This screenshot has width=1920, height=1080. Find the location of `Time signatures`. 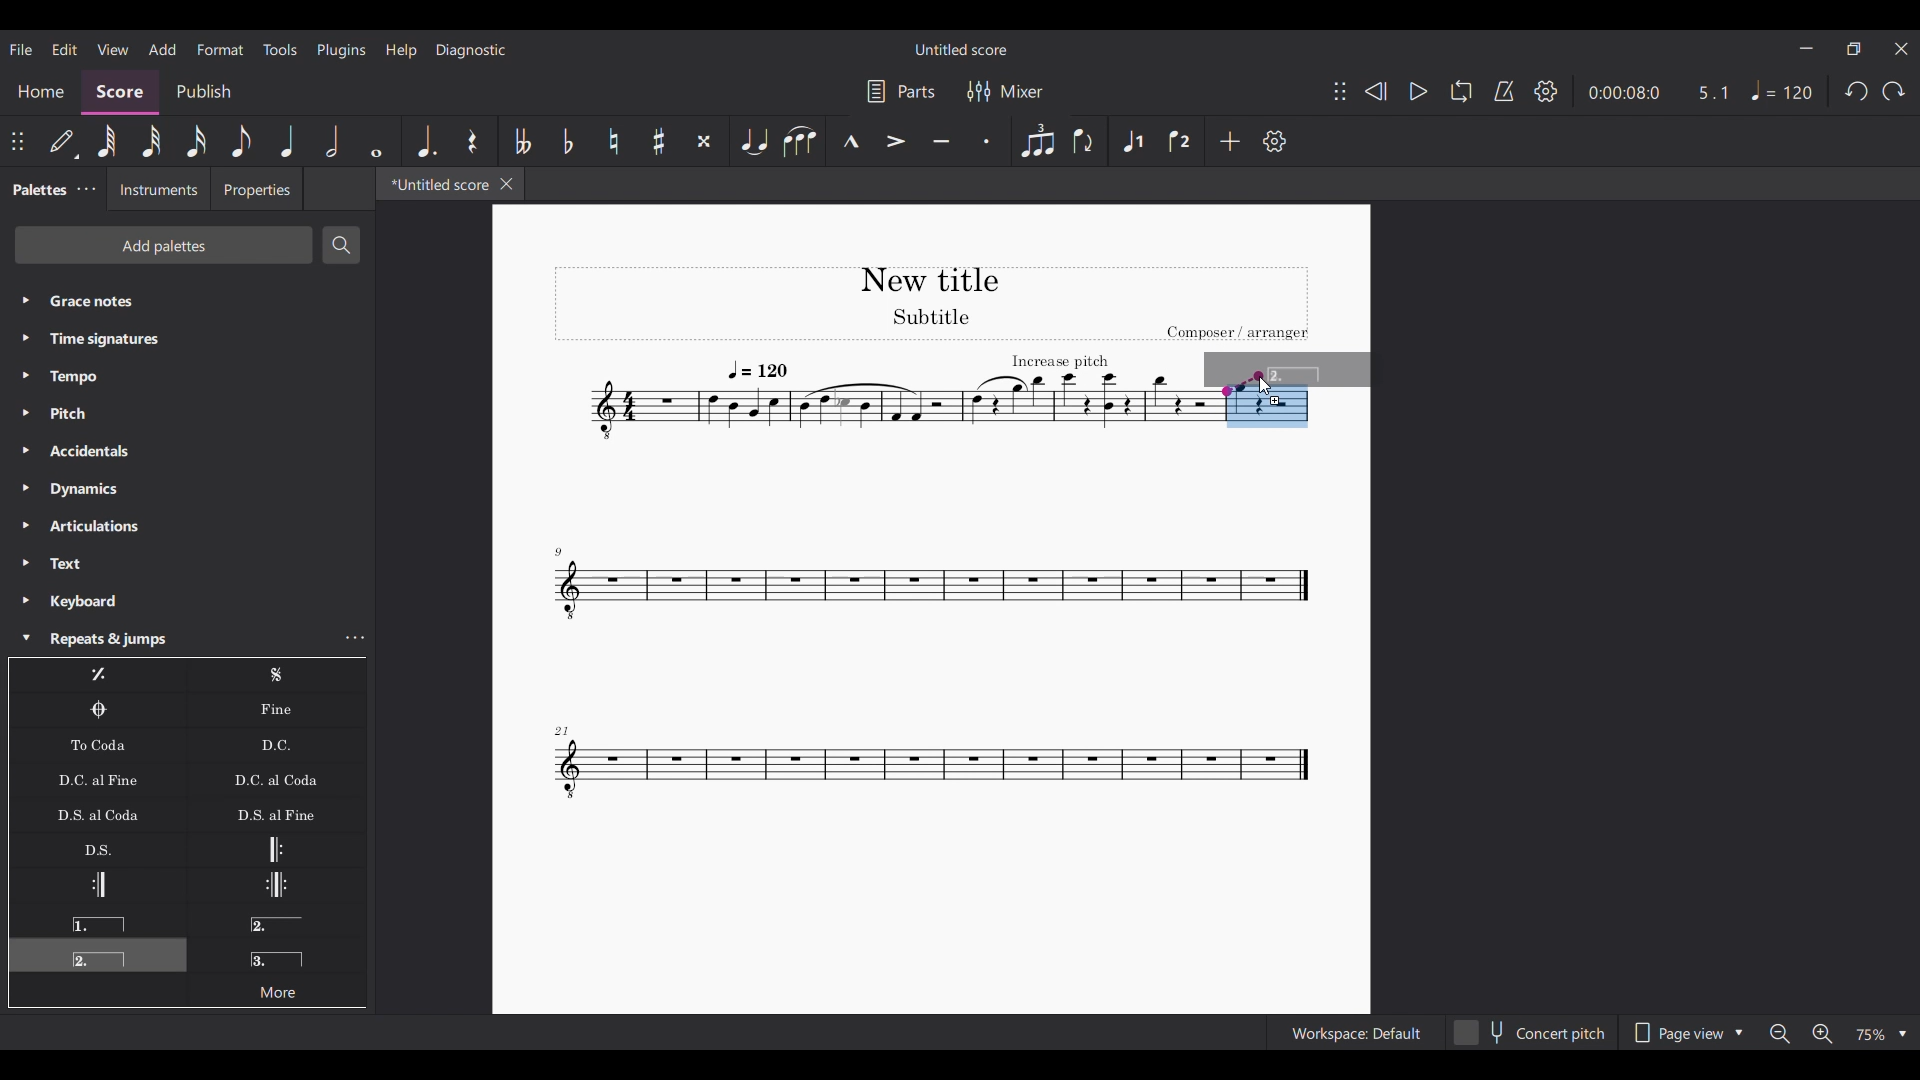

Time signatures is located at coordinates (187, 340).